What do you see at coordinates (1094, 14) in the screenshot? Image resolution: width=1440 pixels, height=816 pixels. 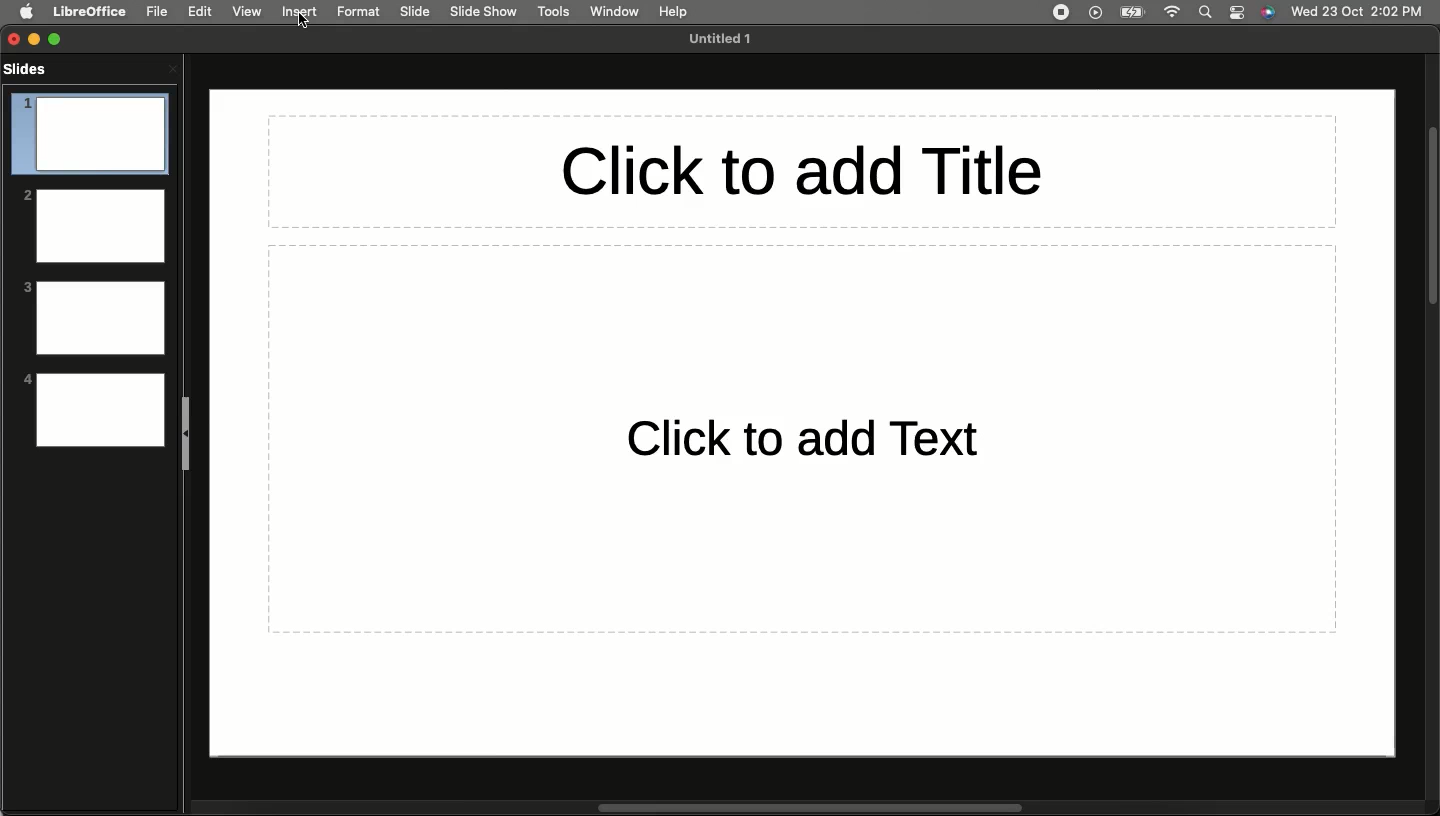 I see `Video player` at bounding box center [1094, 14].